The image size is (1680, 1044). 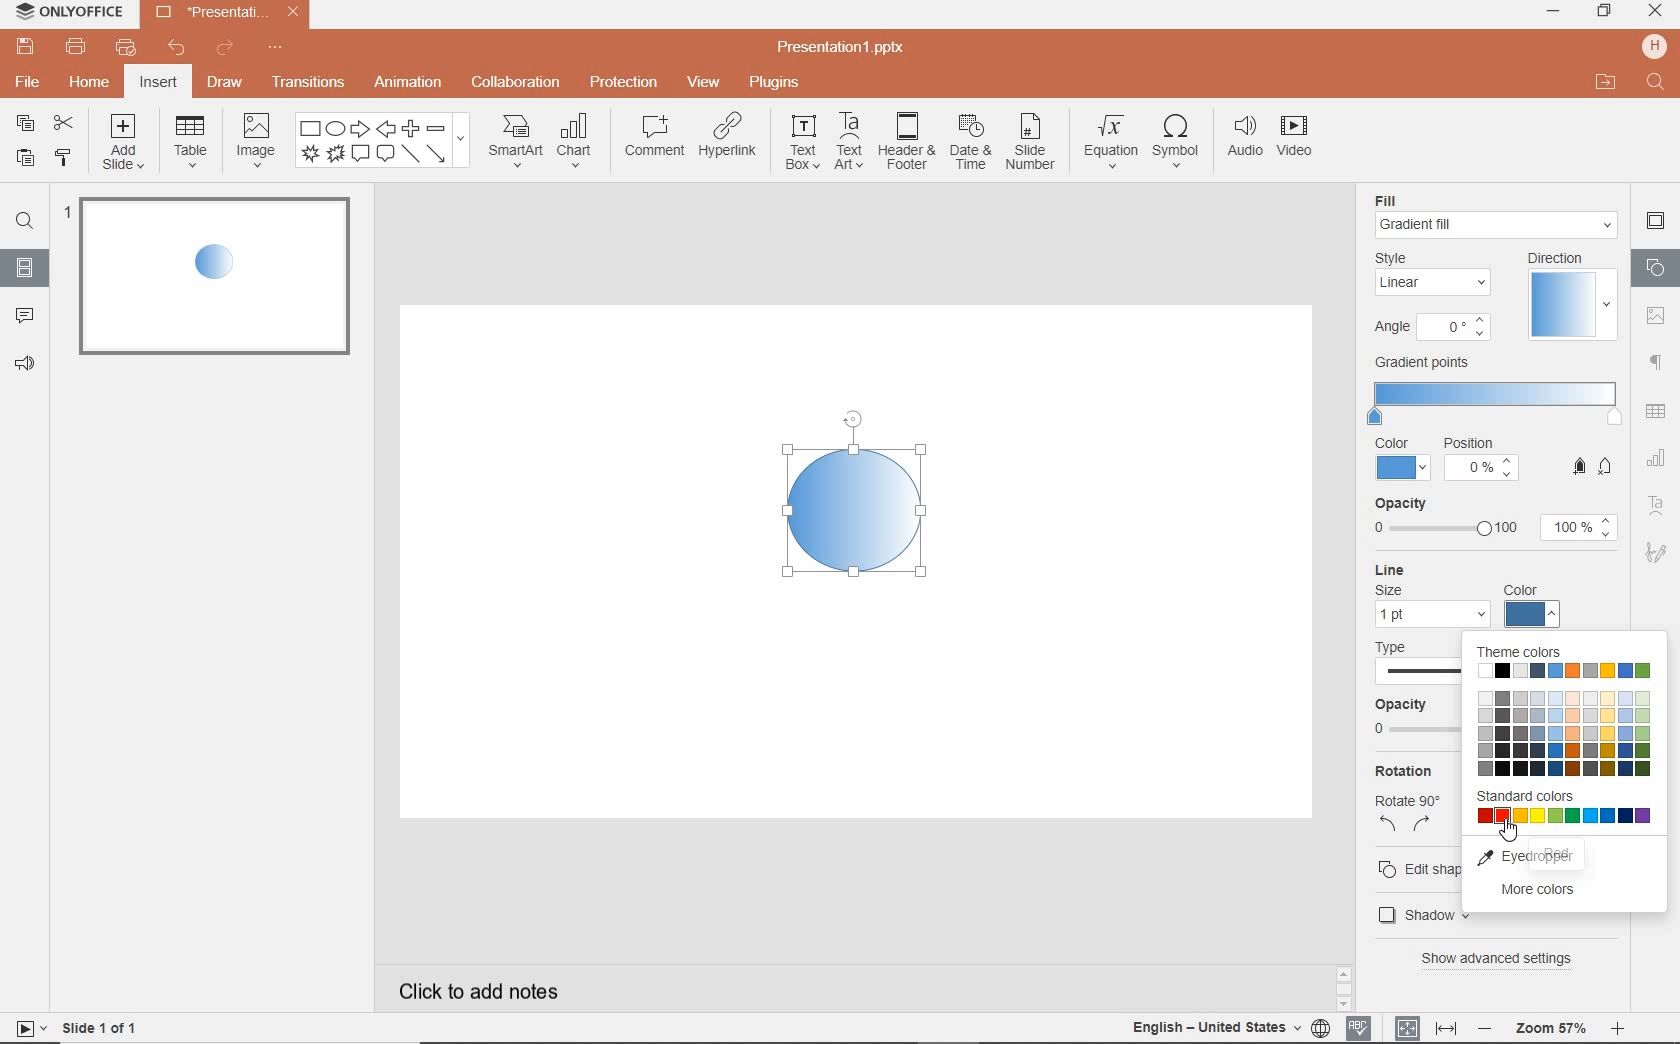 What do you see at coordinates (1175, 142) in the screenshot?
I see `symbol` at bounding box center [1175, 142].